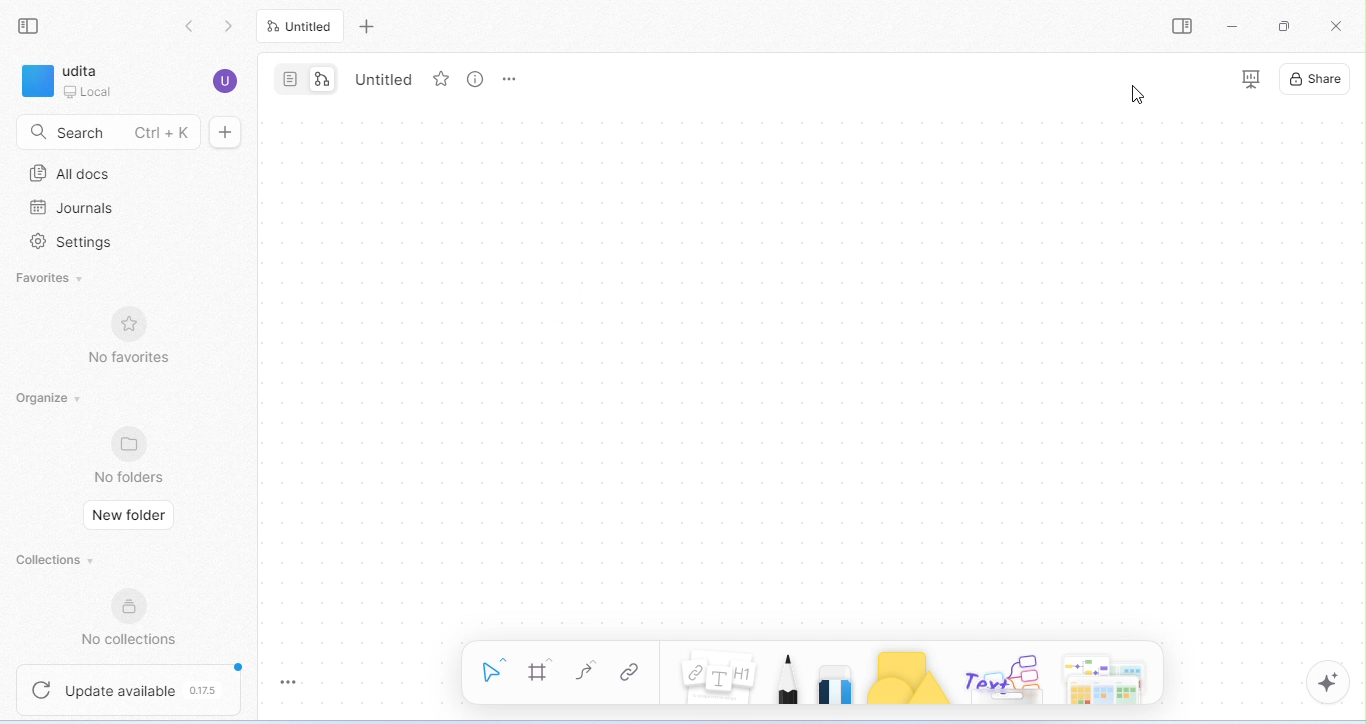 The width and height of the screenshot is (1366, 724). Describe the element at coordinates (126, 132) in the screenshot. I see `search ctrl + k` at that location.